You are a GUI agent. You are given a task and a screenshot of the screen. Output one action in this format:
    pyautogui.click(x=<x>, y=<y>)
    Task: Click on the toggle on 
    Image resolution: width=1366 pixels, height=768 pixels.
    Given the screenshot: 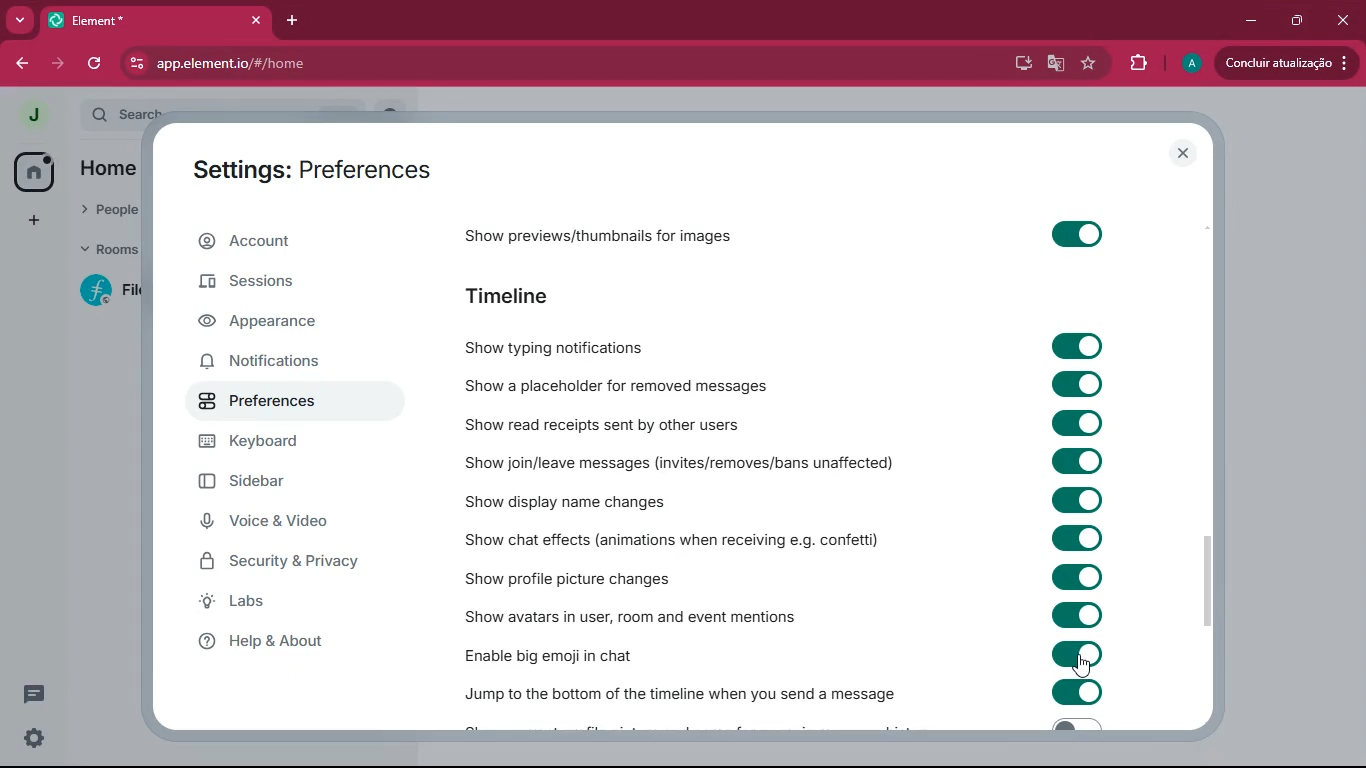 What is the action you would take?
    pyautogui.click(x=1078, y=692)
    